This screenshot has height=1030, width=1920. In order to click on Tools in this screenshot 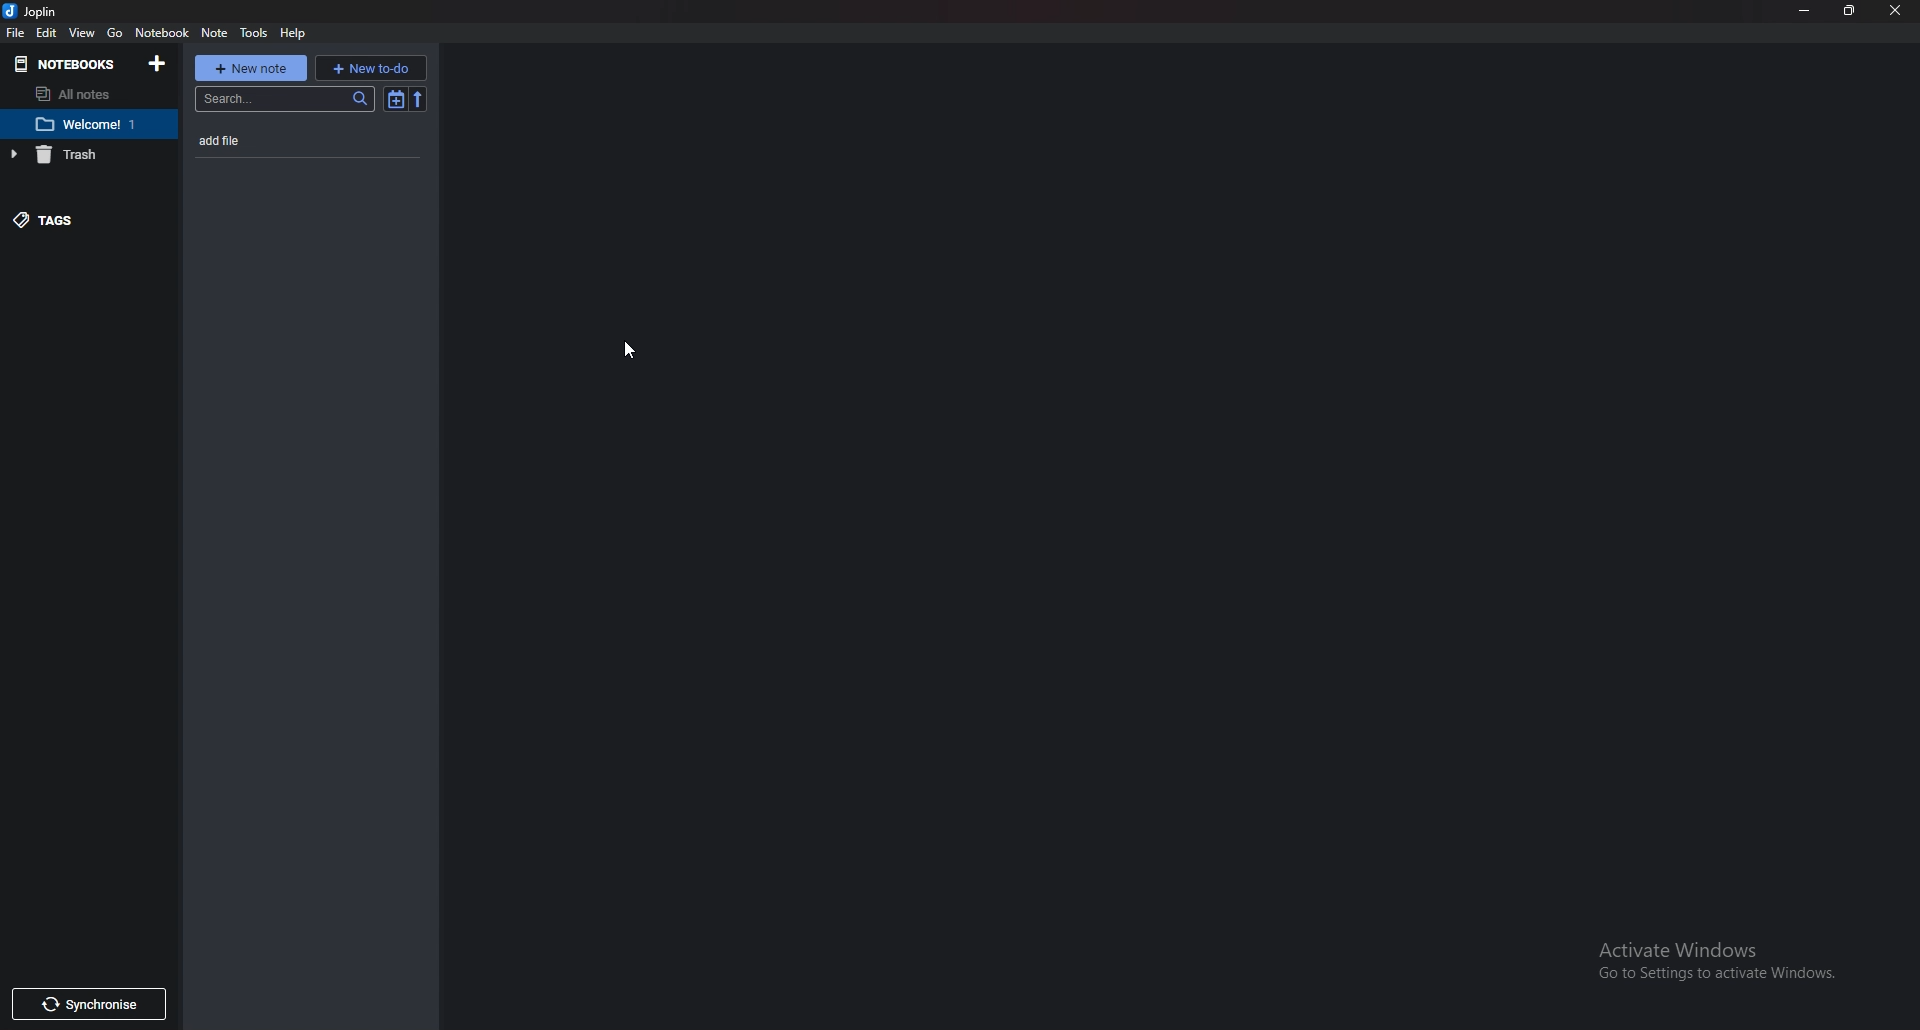, I will do `click(254, 33)`.